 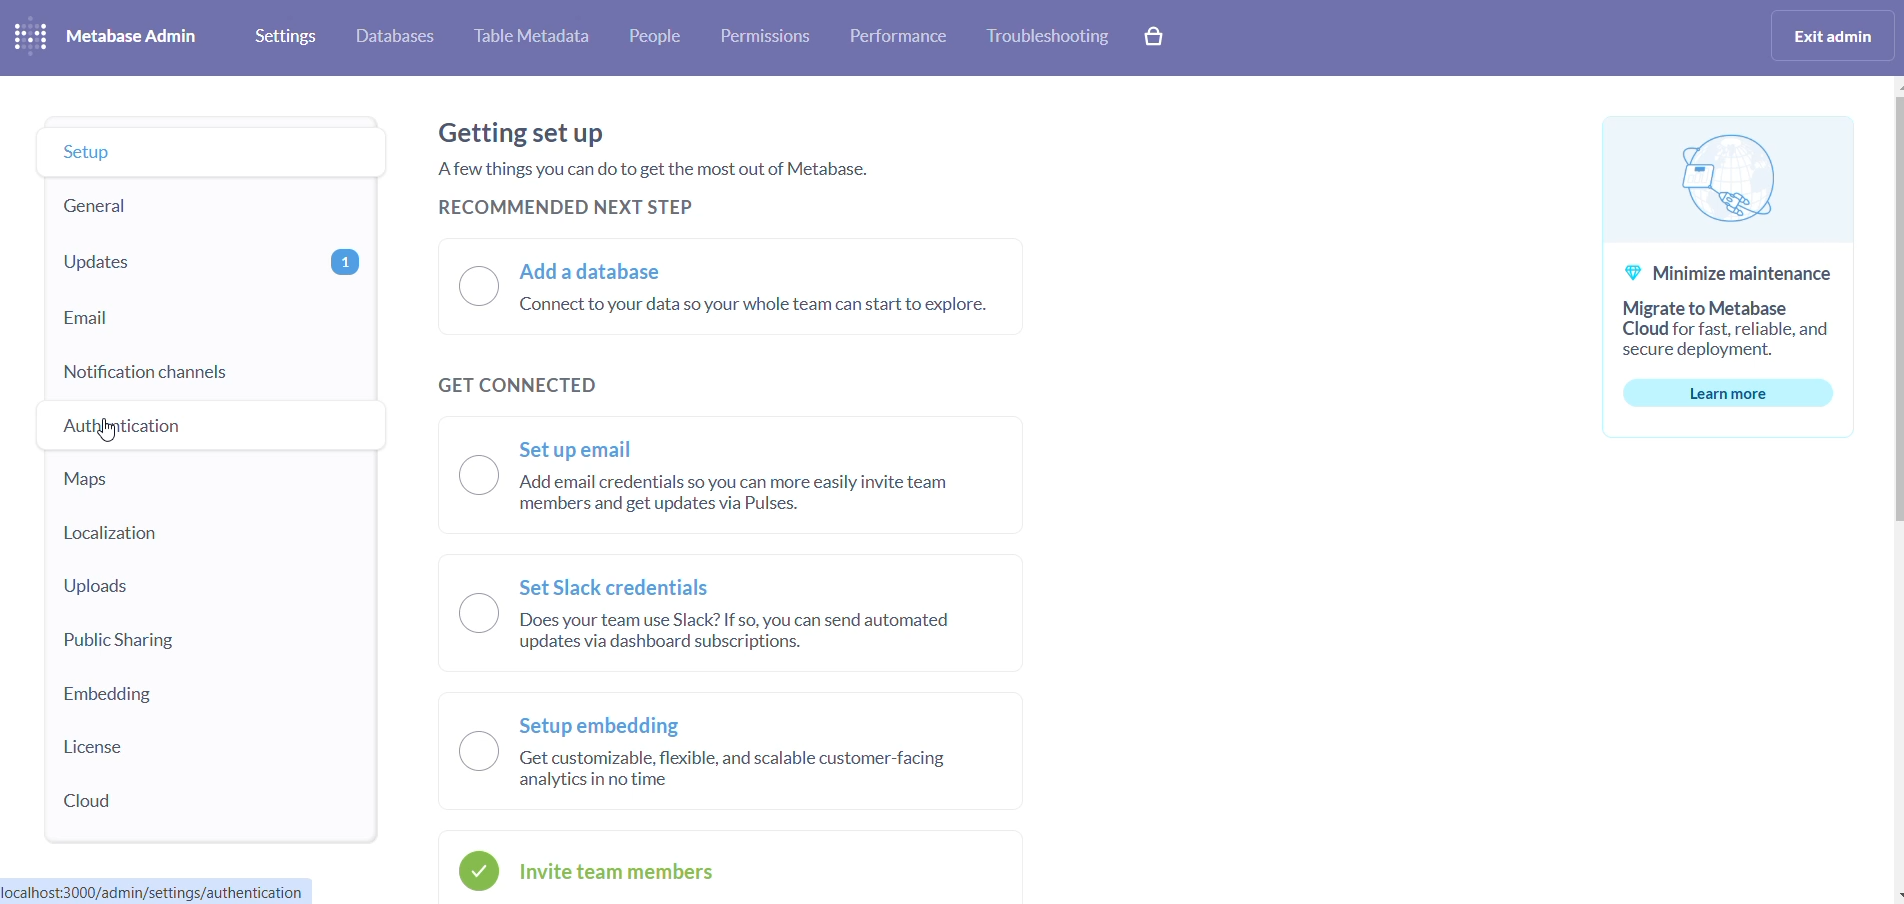 What do you see at coordinates (212, 368) in the screenshot?
I see `notification channel` at bounding box center [212, 368].